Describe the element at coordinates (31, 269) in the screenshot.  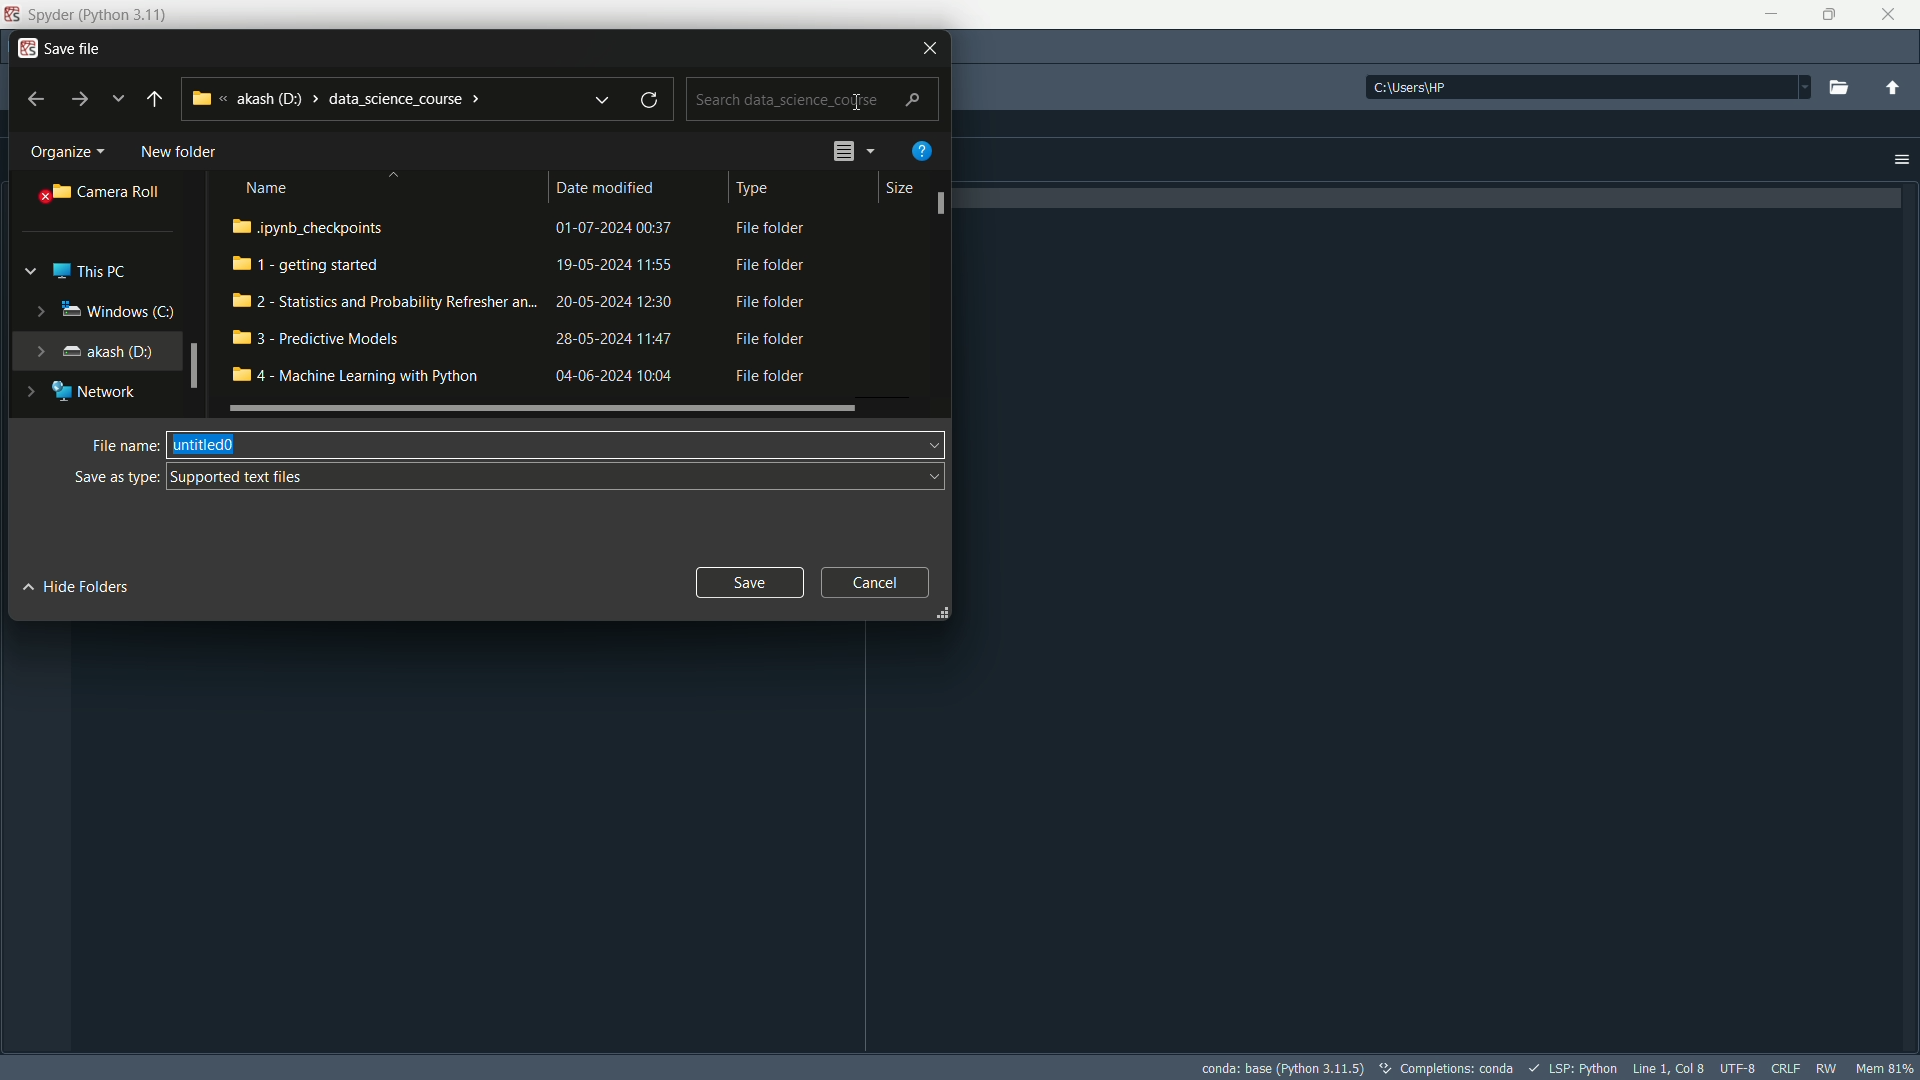
I see `Dropdown` at that location.